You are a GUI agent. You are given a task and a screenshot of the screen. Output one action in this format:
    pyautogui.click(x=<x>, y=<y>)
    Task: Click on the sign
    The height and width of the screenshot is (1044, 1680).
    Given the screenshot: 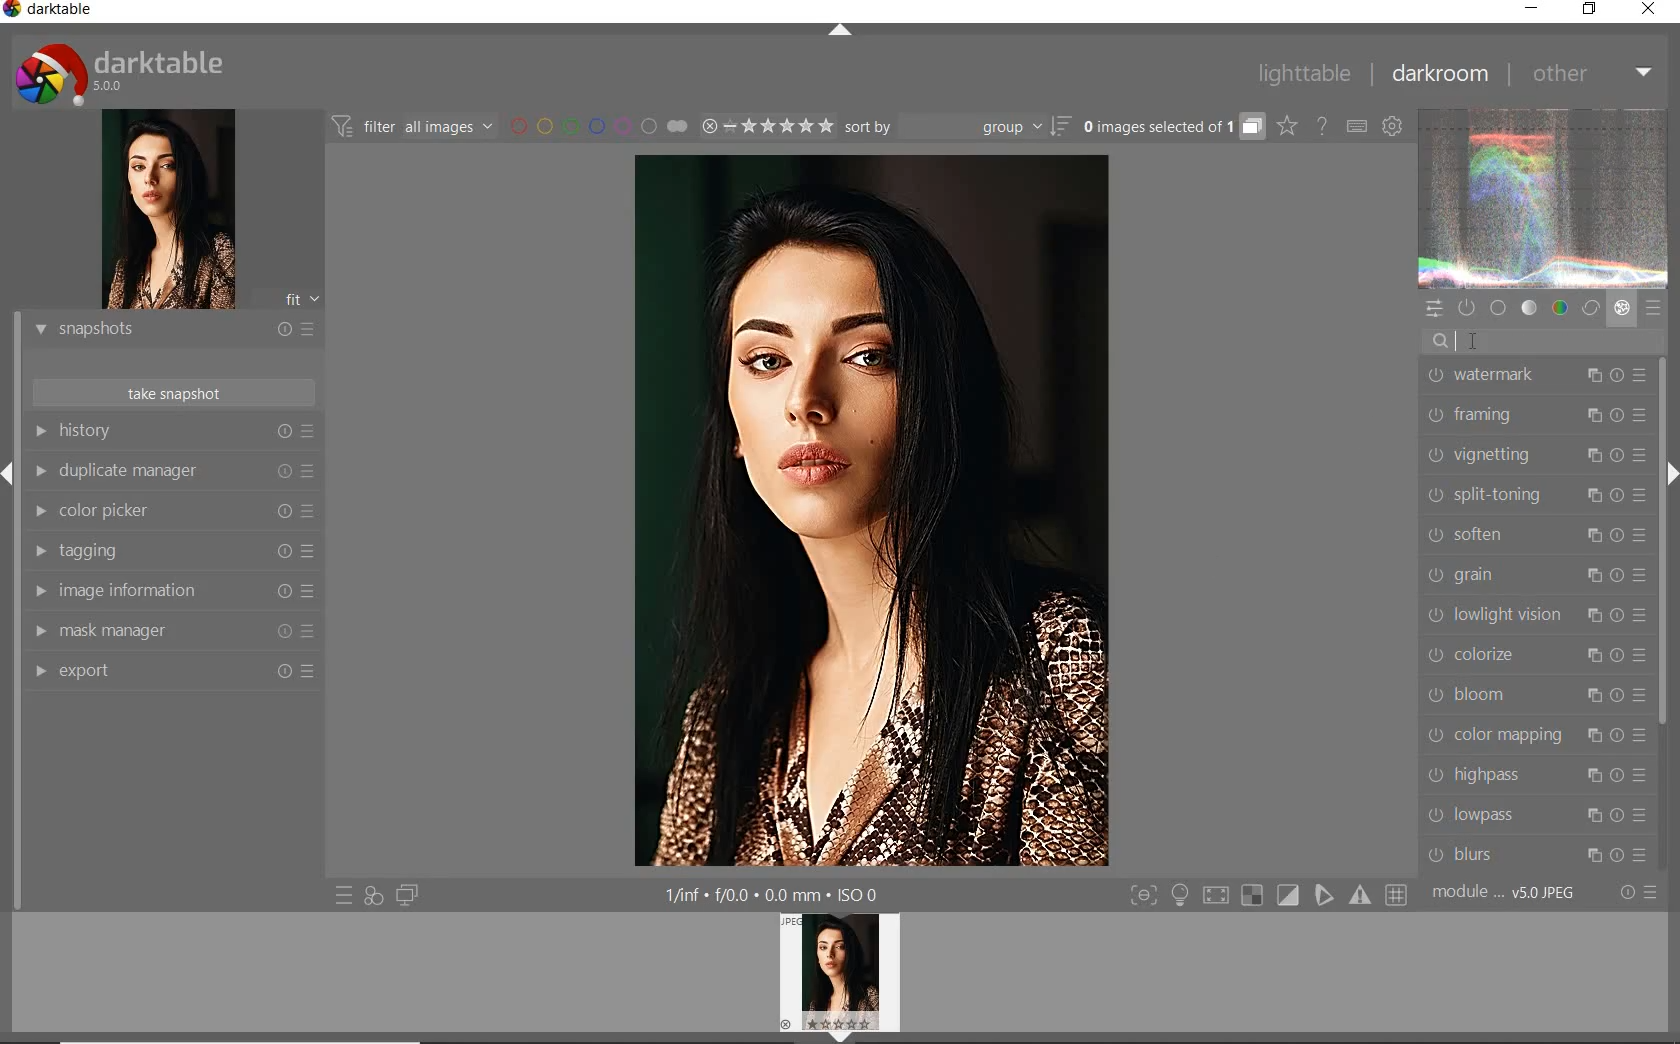 What is the action you would take?
    pyautogui.click(x=1326, y=896)
    